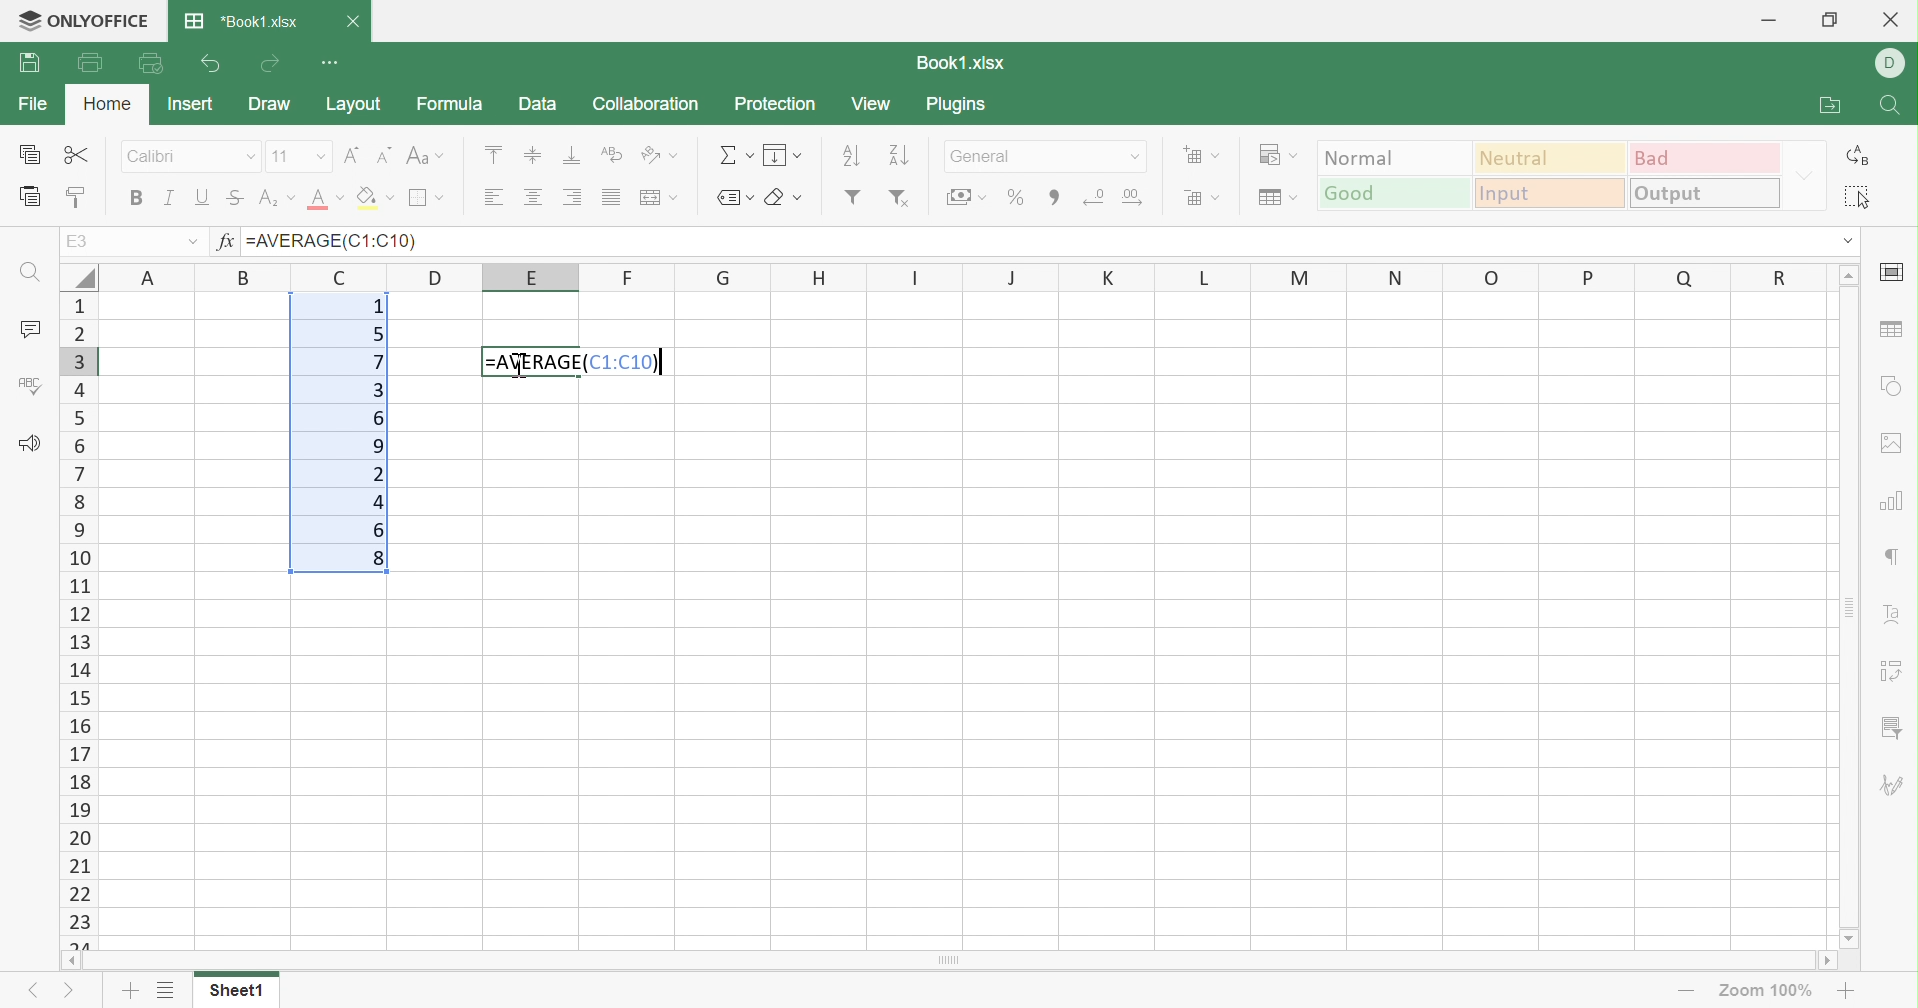  I want to click on Home, so click(109, 104).